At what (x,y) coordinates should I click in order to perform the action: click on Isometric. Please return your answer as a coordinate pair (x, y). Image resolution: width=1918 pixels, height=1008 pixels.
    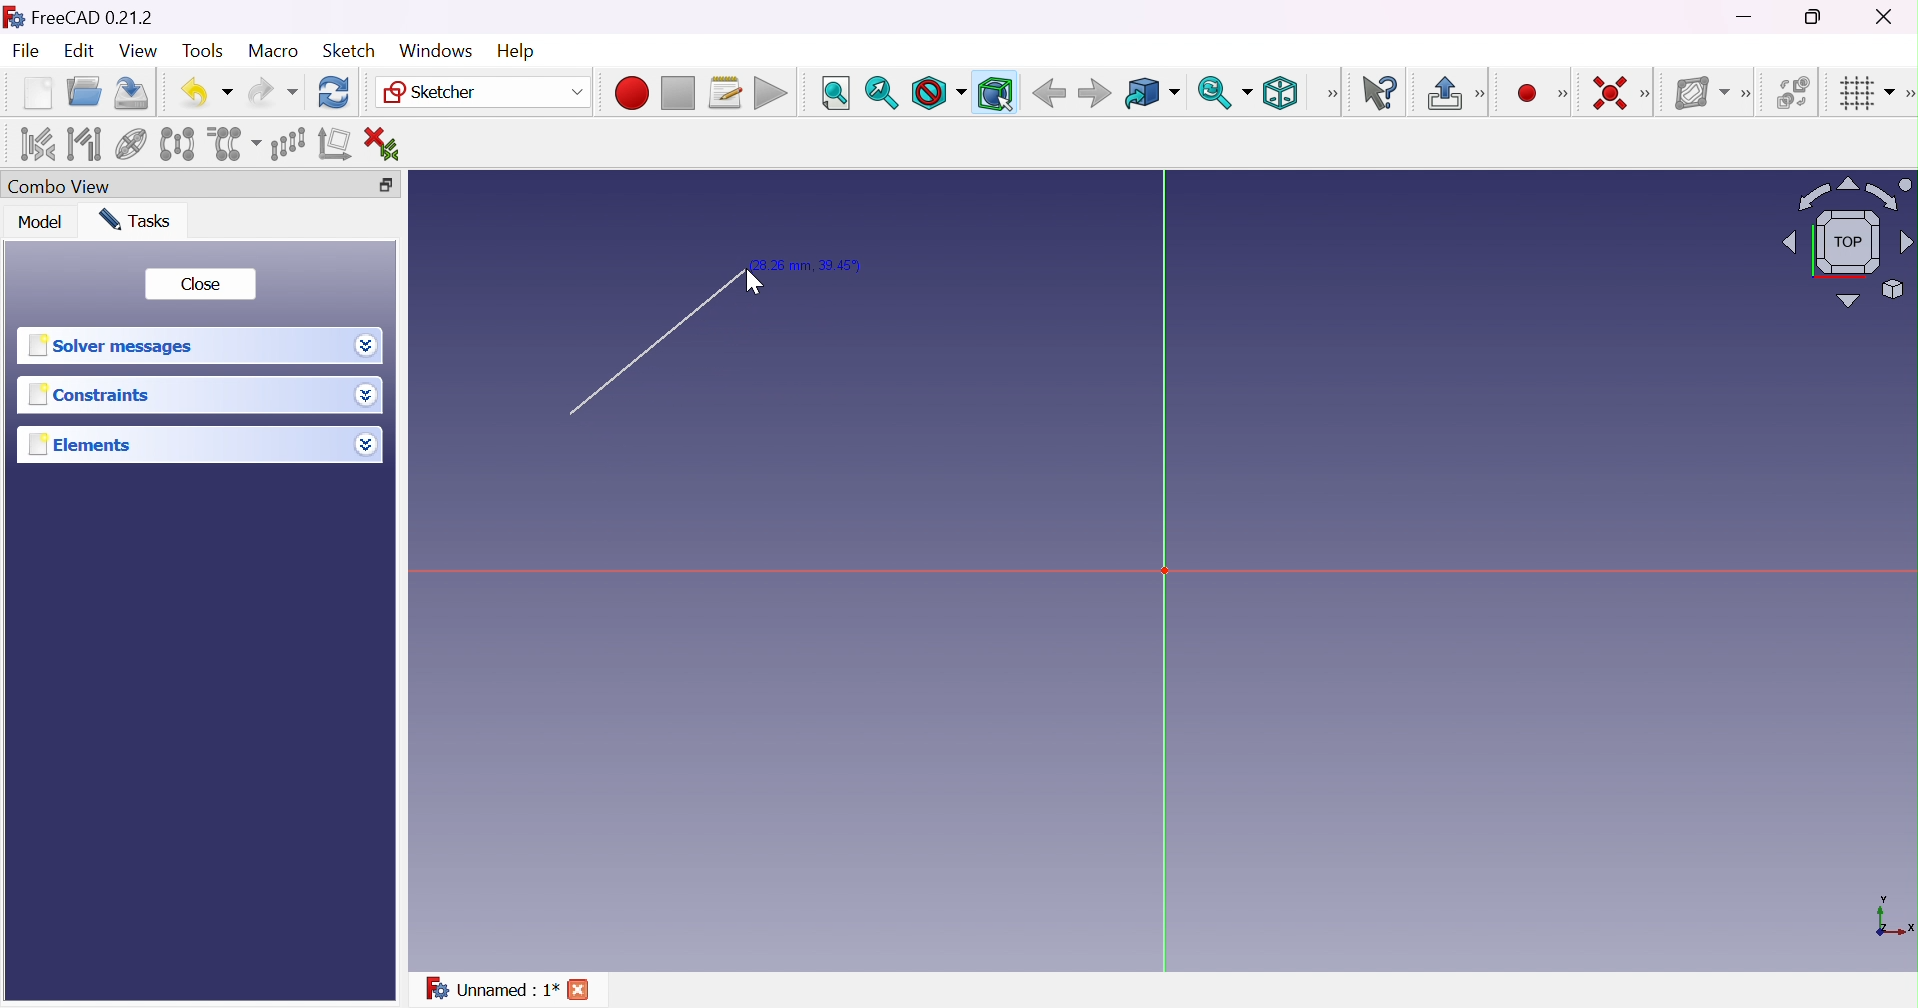
    Looking at the image, I should click on (1285, 93).